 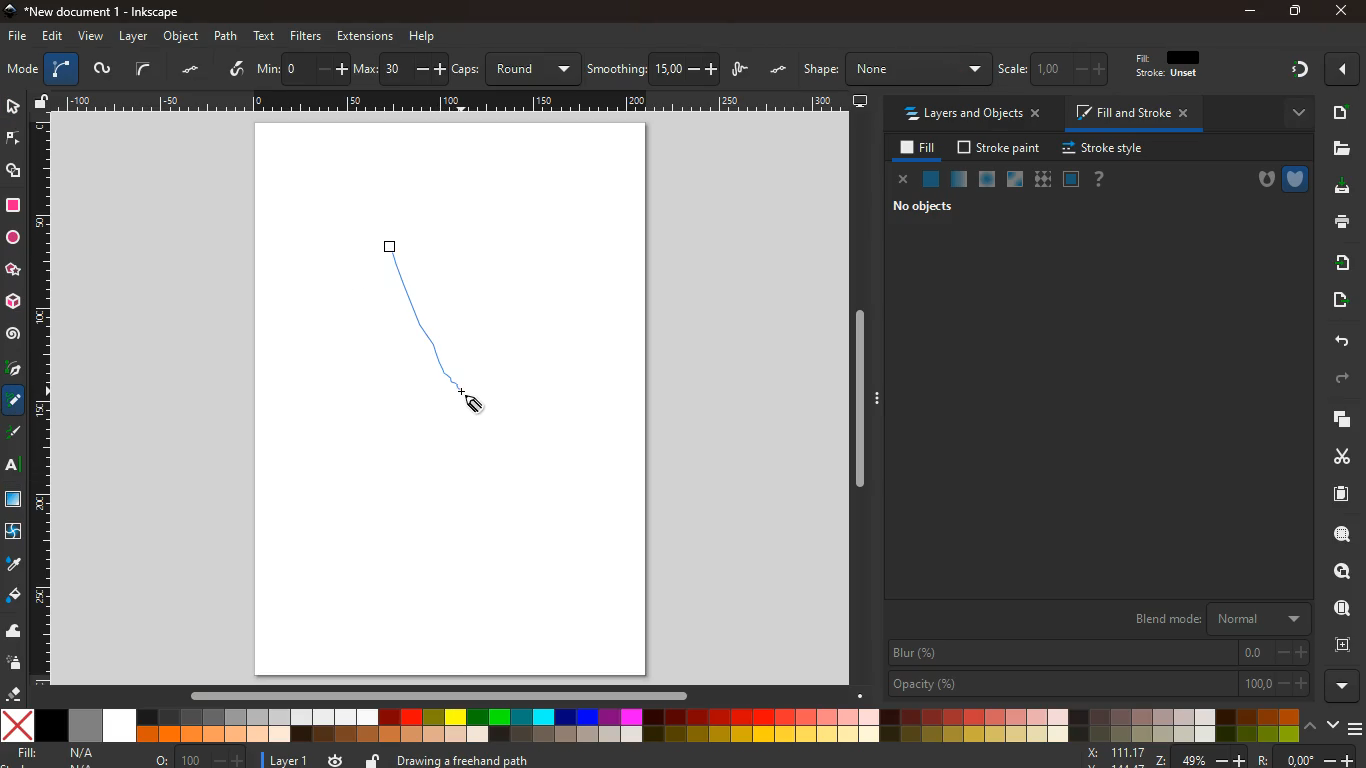 What do you see at coordinates (1218, 616) in the screenshot?
I see `blend mode` at bounding box center [1218, 616].